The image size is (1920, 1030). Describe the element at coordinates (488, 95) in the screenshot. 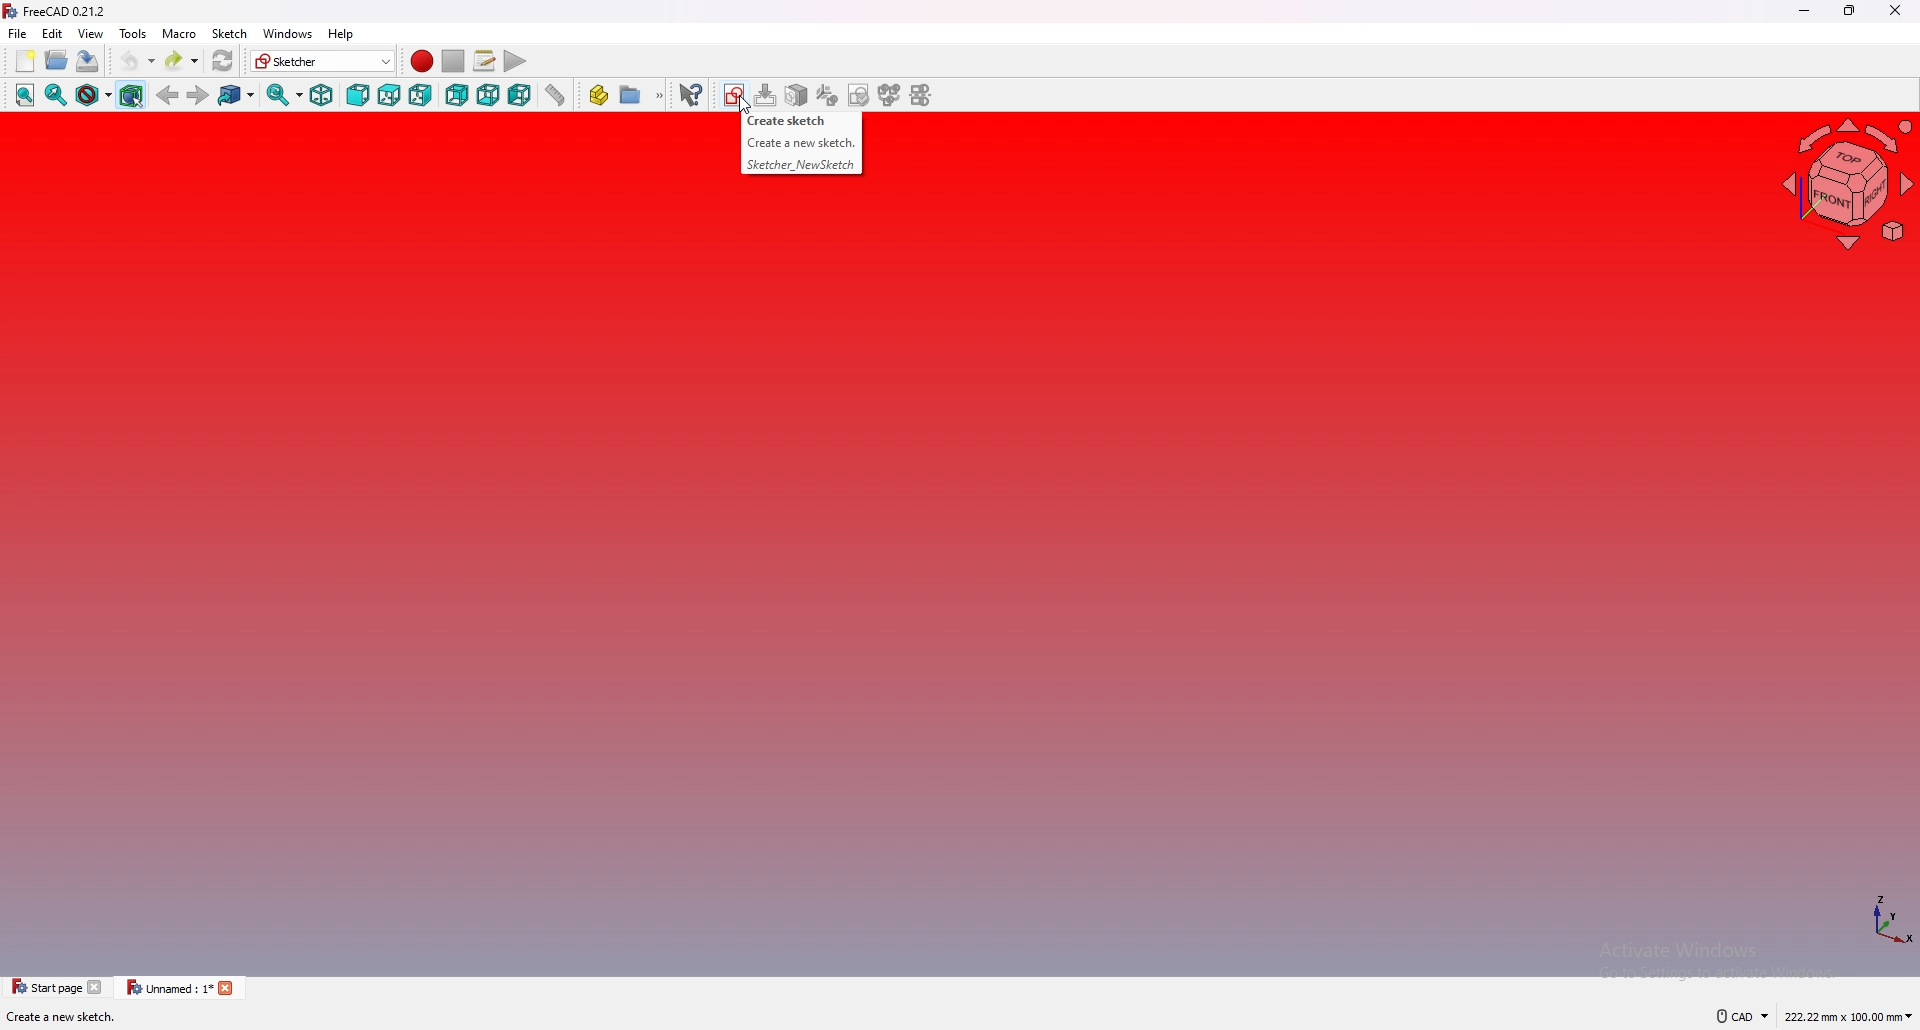

I see `bottom` at that location.